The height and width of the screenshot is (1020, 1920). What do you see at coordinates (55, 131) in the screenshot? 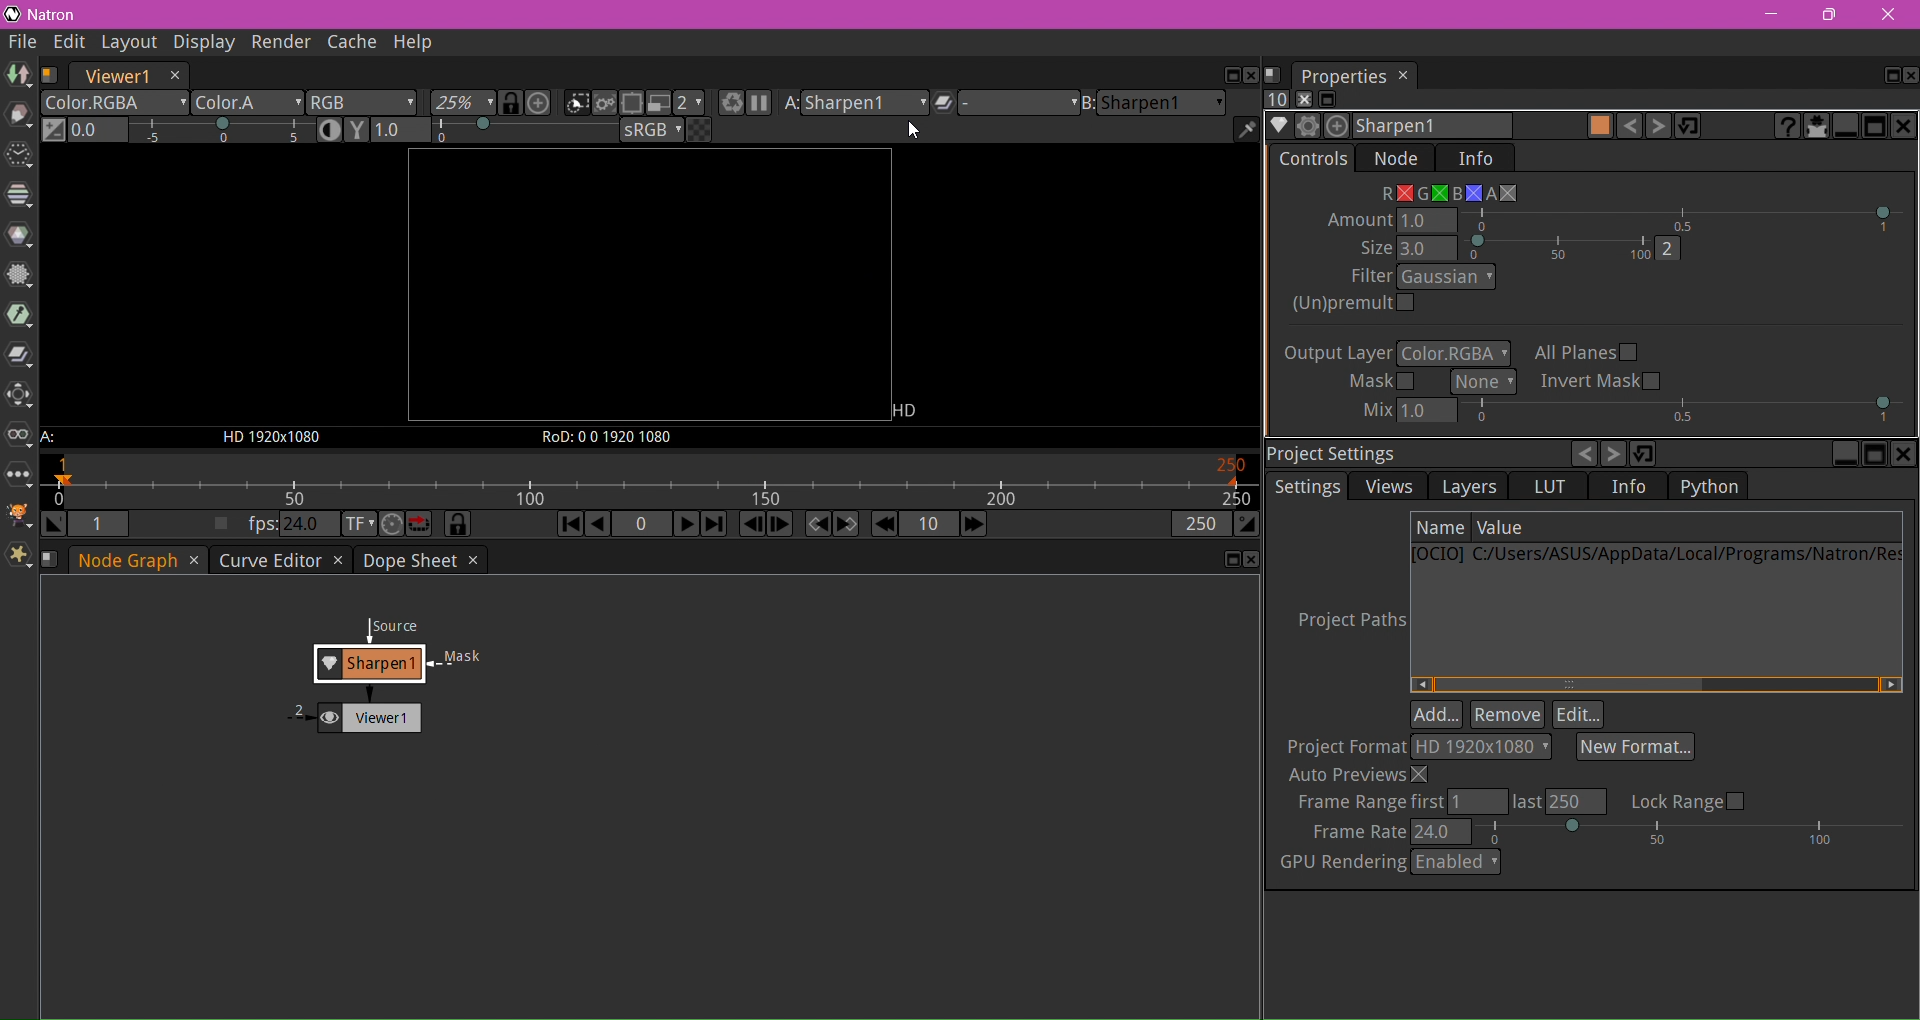
I see `Switch between "neutral" 1.0 gain f-stop and the previous setting ` at bounding box center [55, 131].